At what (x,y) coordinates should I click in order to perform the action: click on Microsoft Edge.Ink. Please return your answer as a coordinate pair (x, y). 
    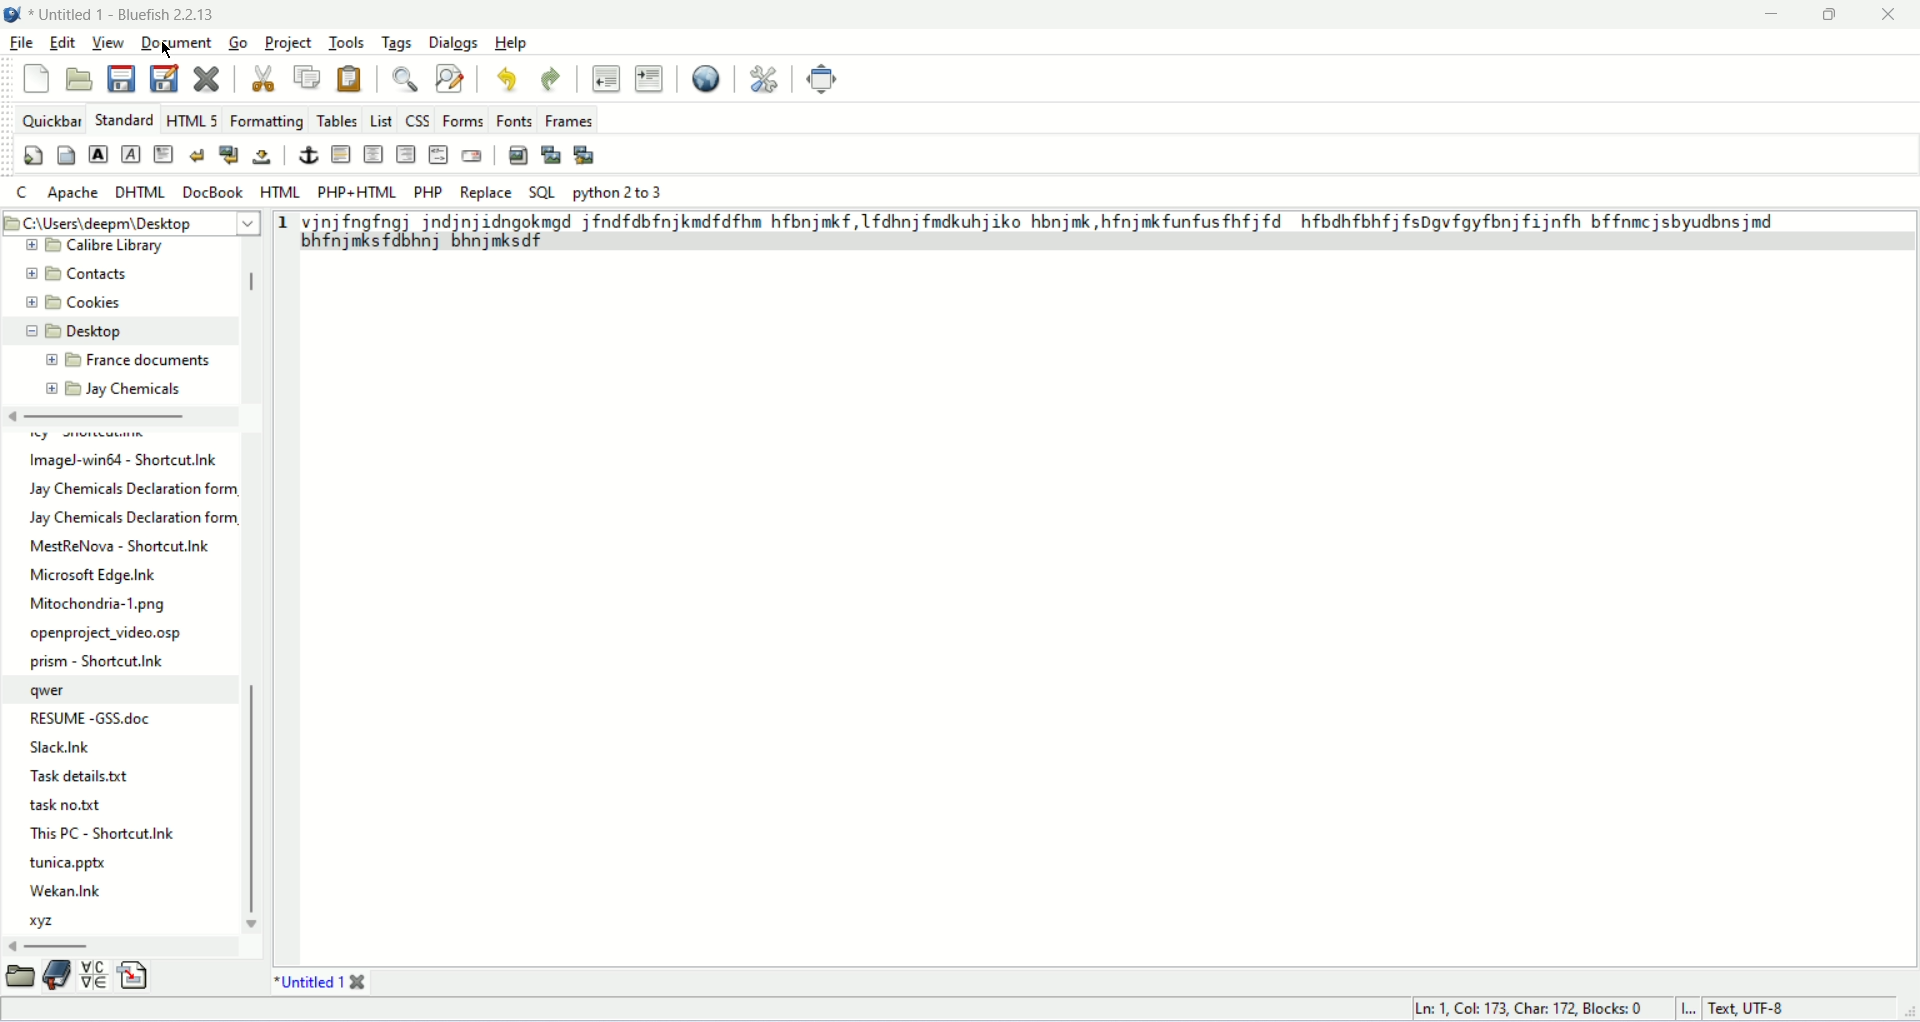
    Looking at the image, I should click on (94, 574).